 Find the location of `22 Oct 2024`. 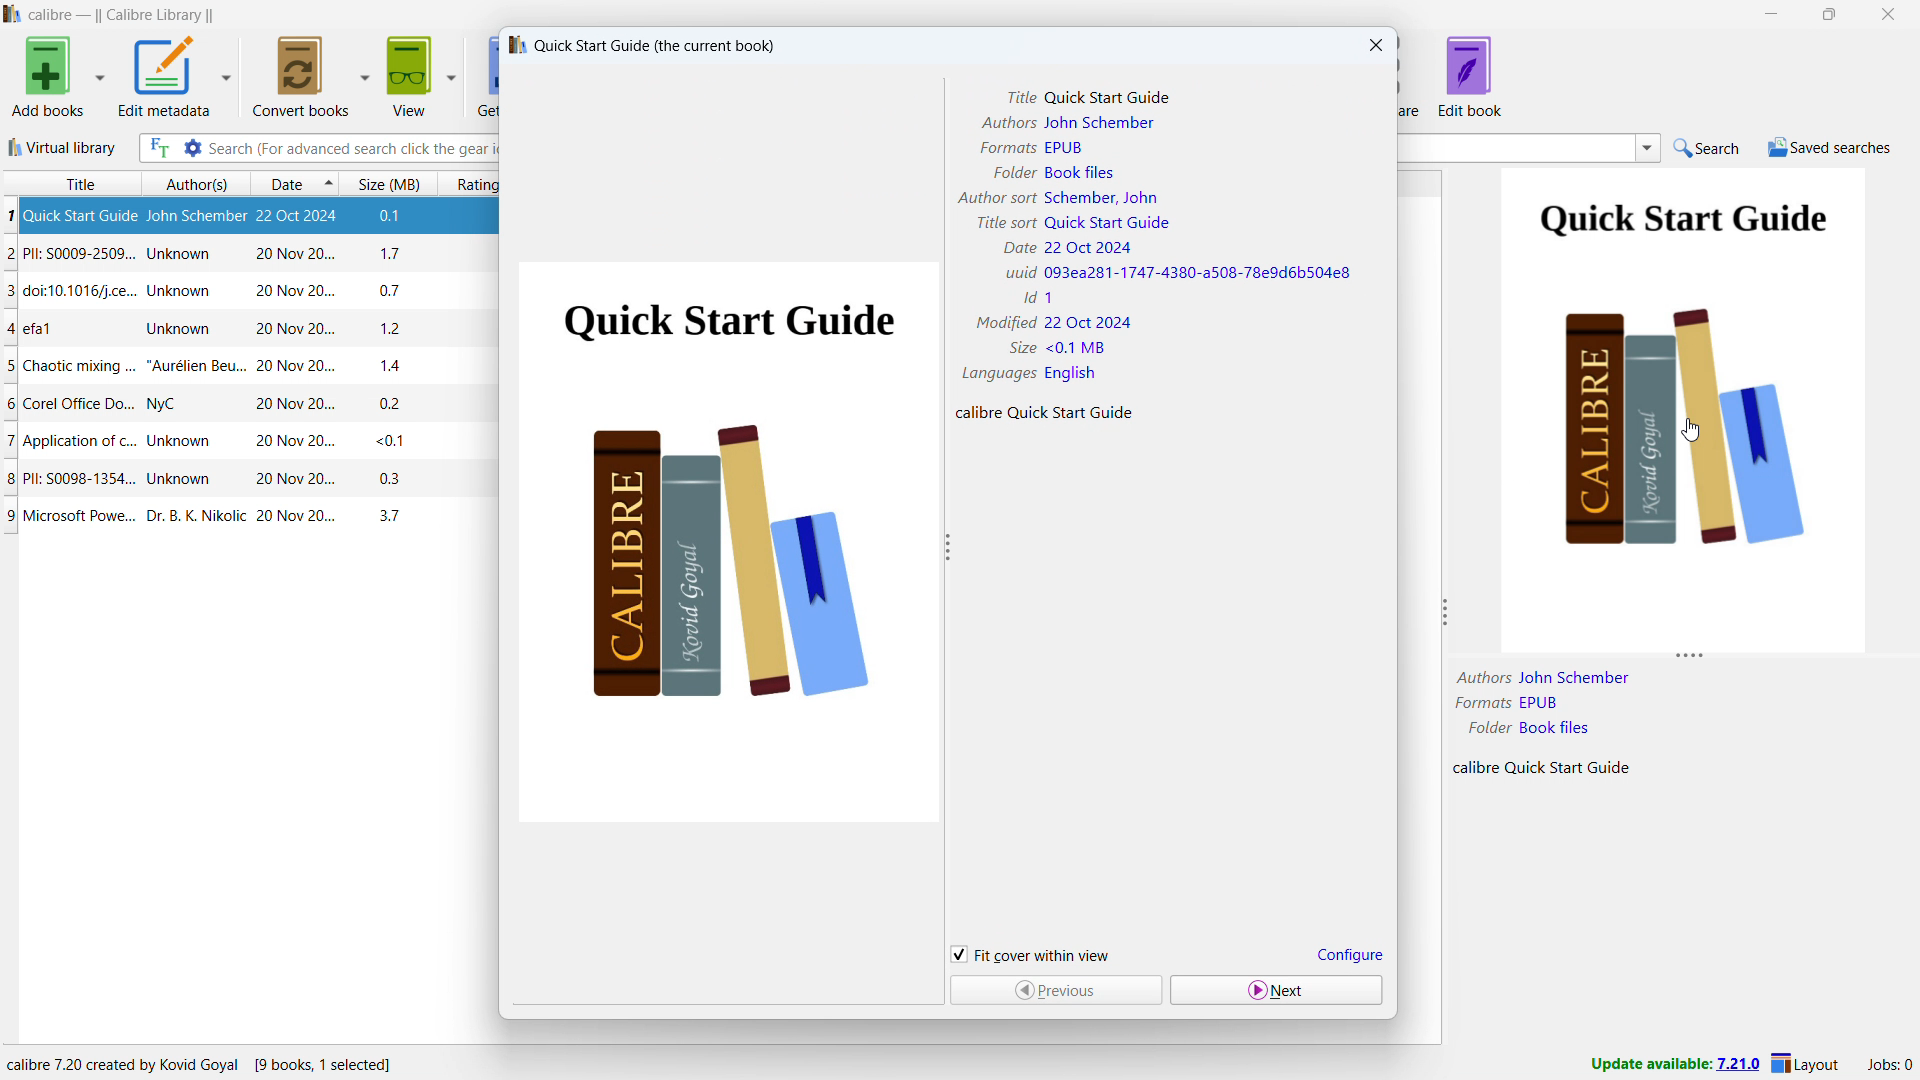

22 Oct 2024 is located at coordinates (1089, 323).